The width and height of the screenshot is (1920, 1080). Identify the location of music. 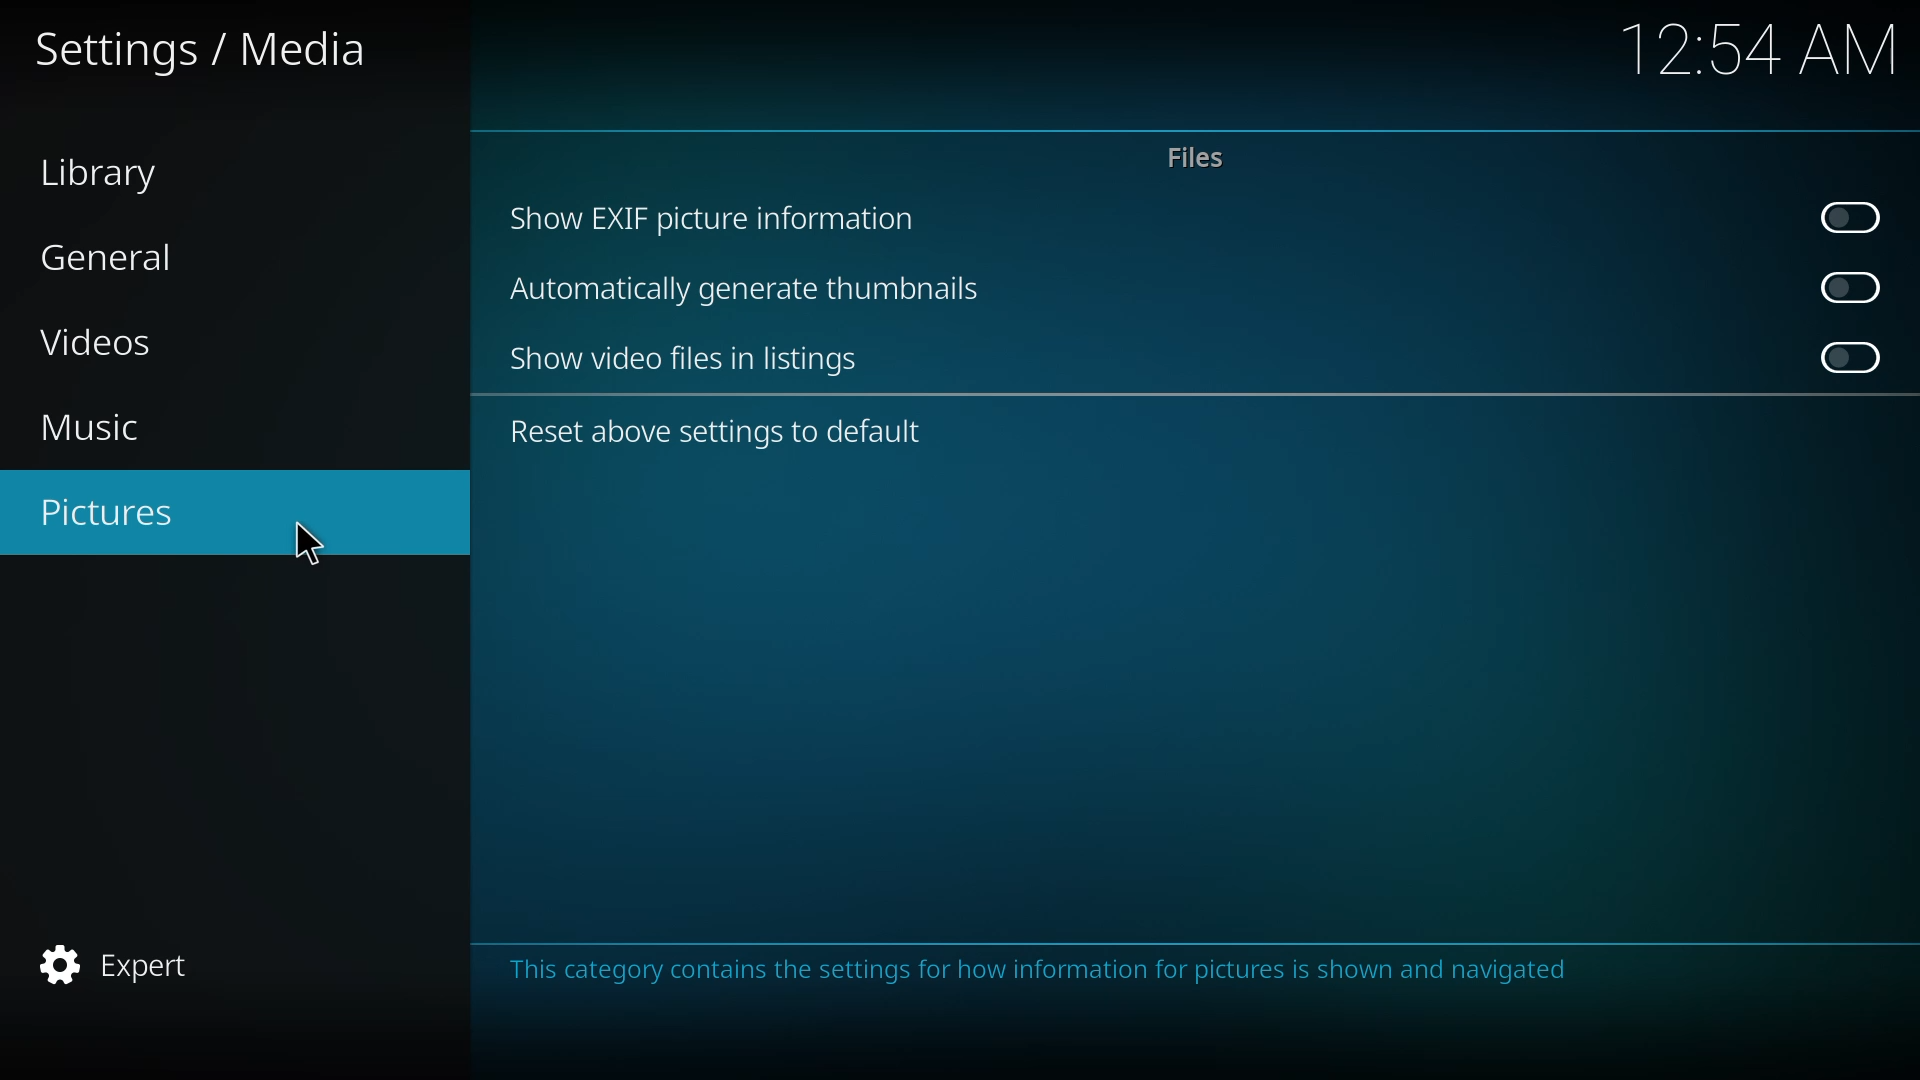
(110, 425).